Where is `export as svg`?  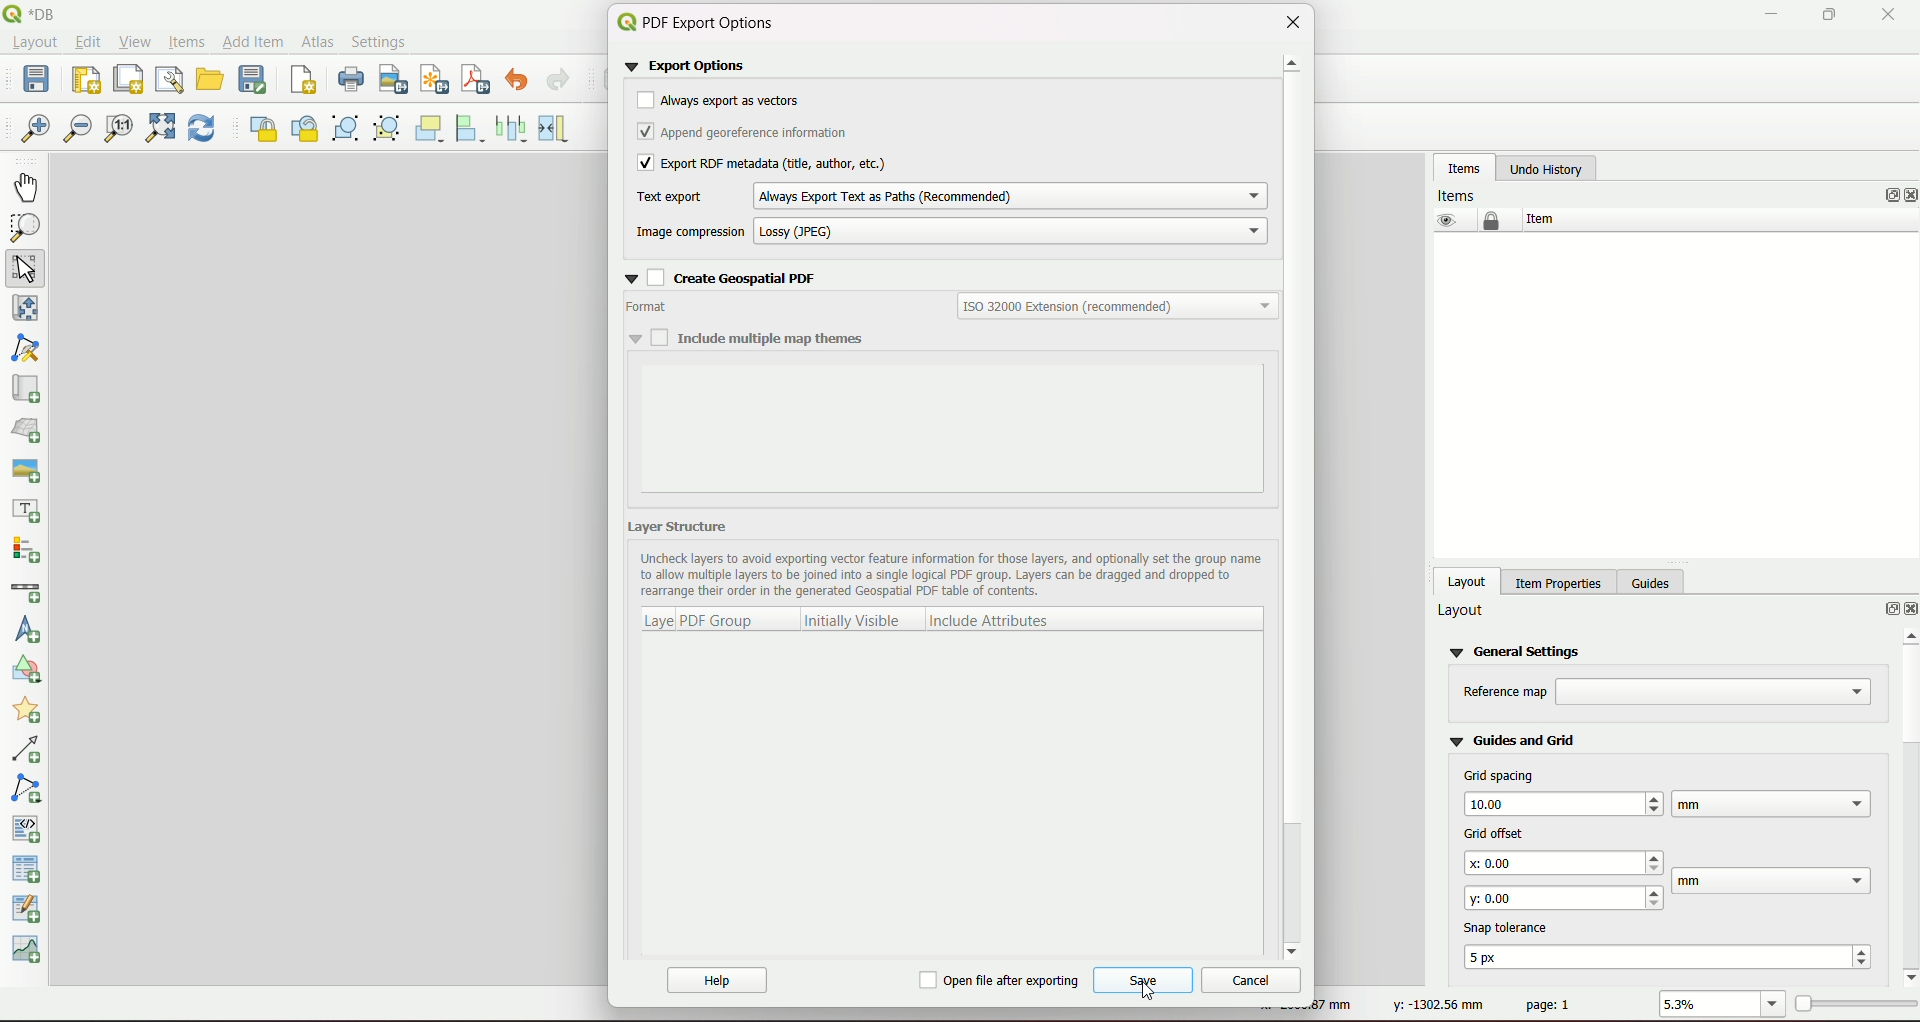 export as svg is located at coordinates (432, 79).